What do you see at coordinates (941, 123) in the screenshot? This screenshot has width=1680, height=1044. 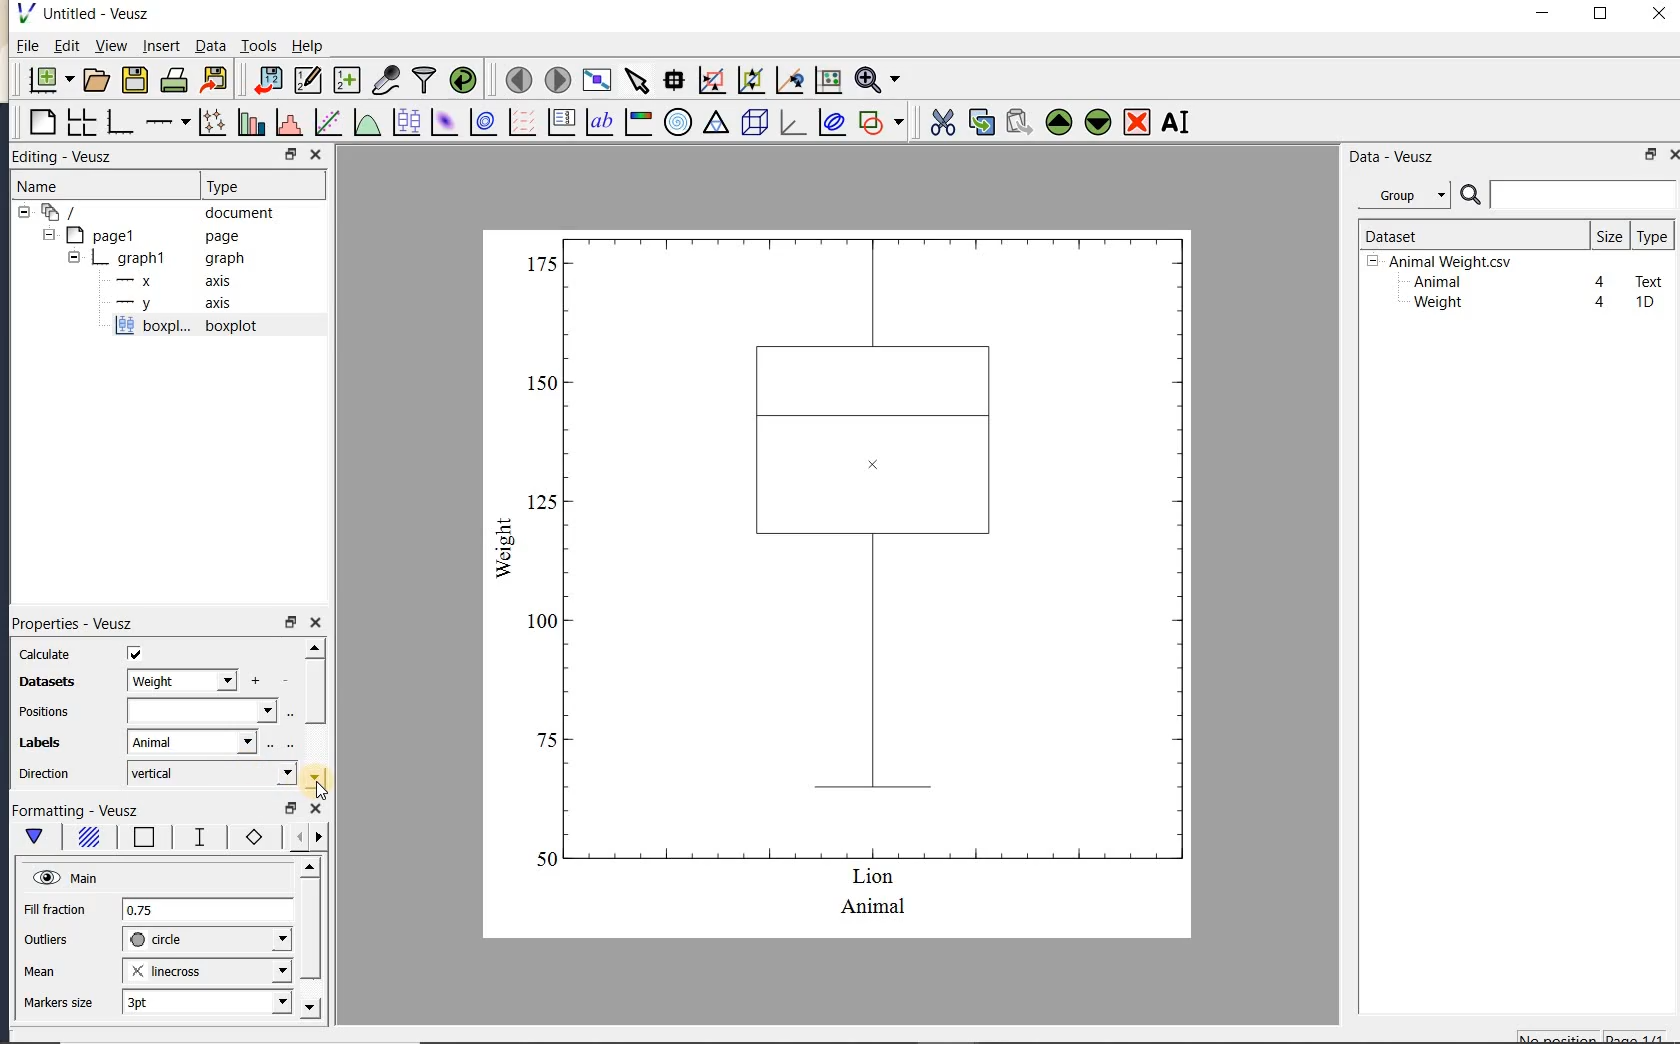 I see `cut the selected widget` at bounding box center [941, 123].